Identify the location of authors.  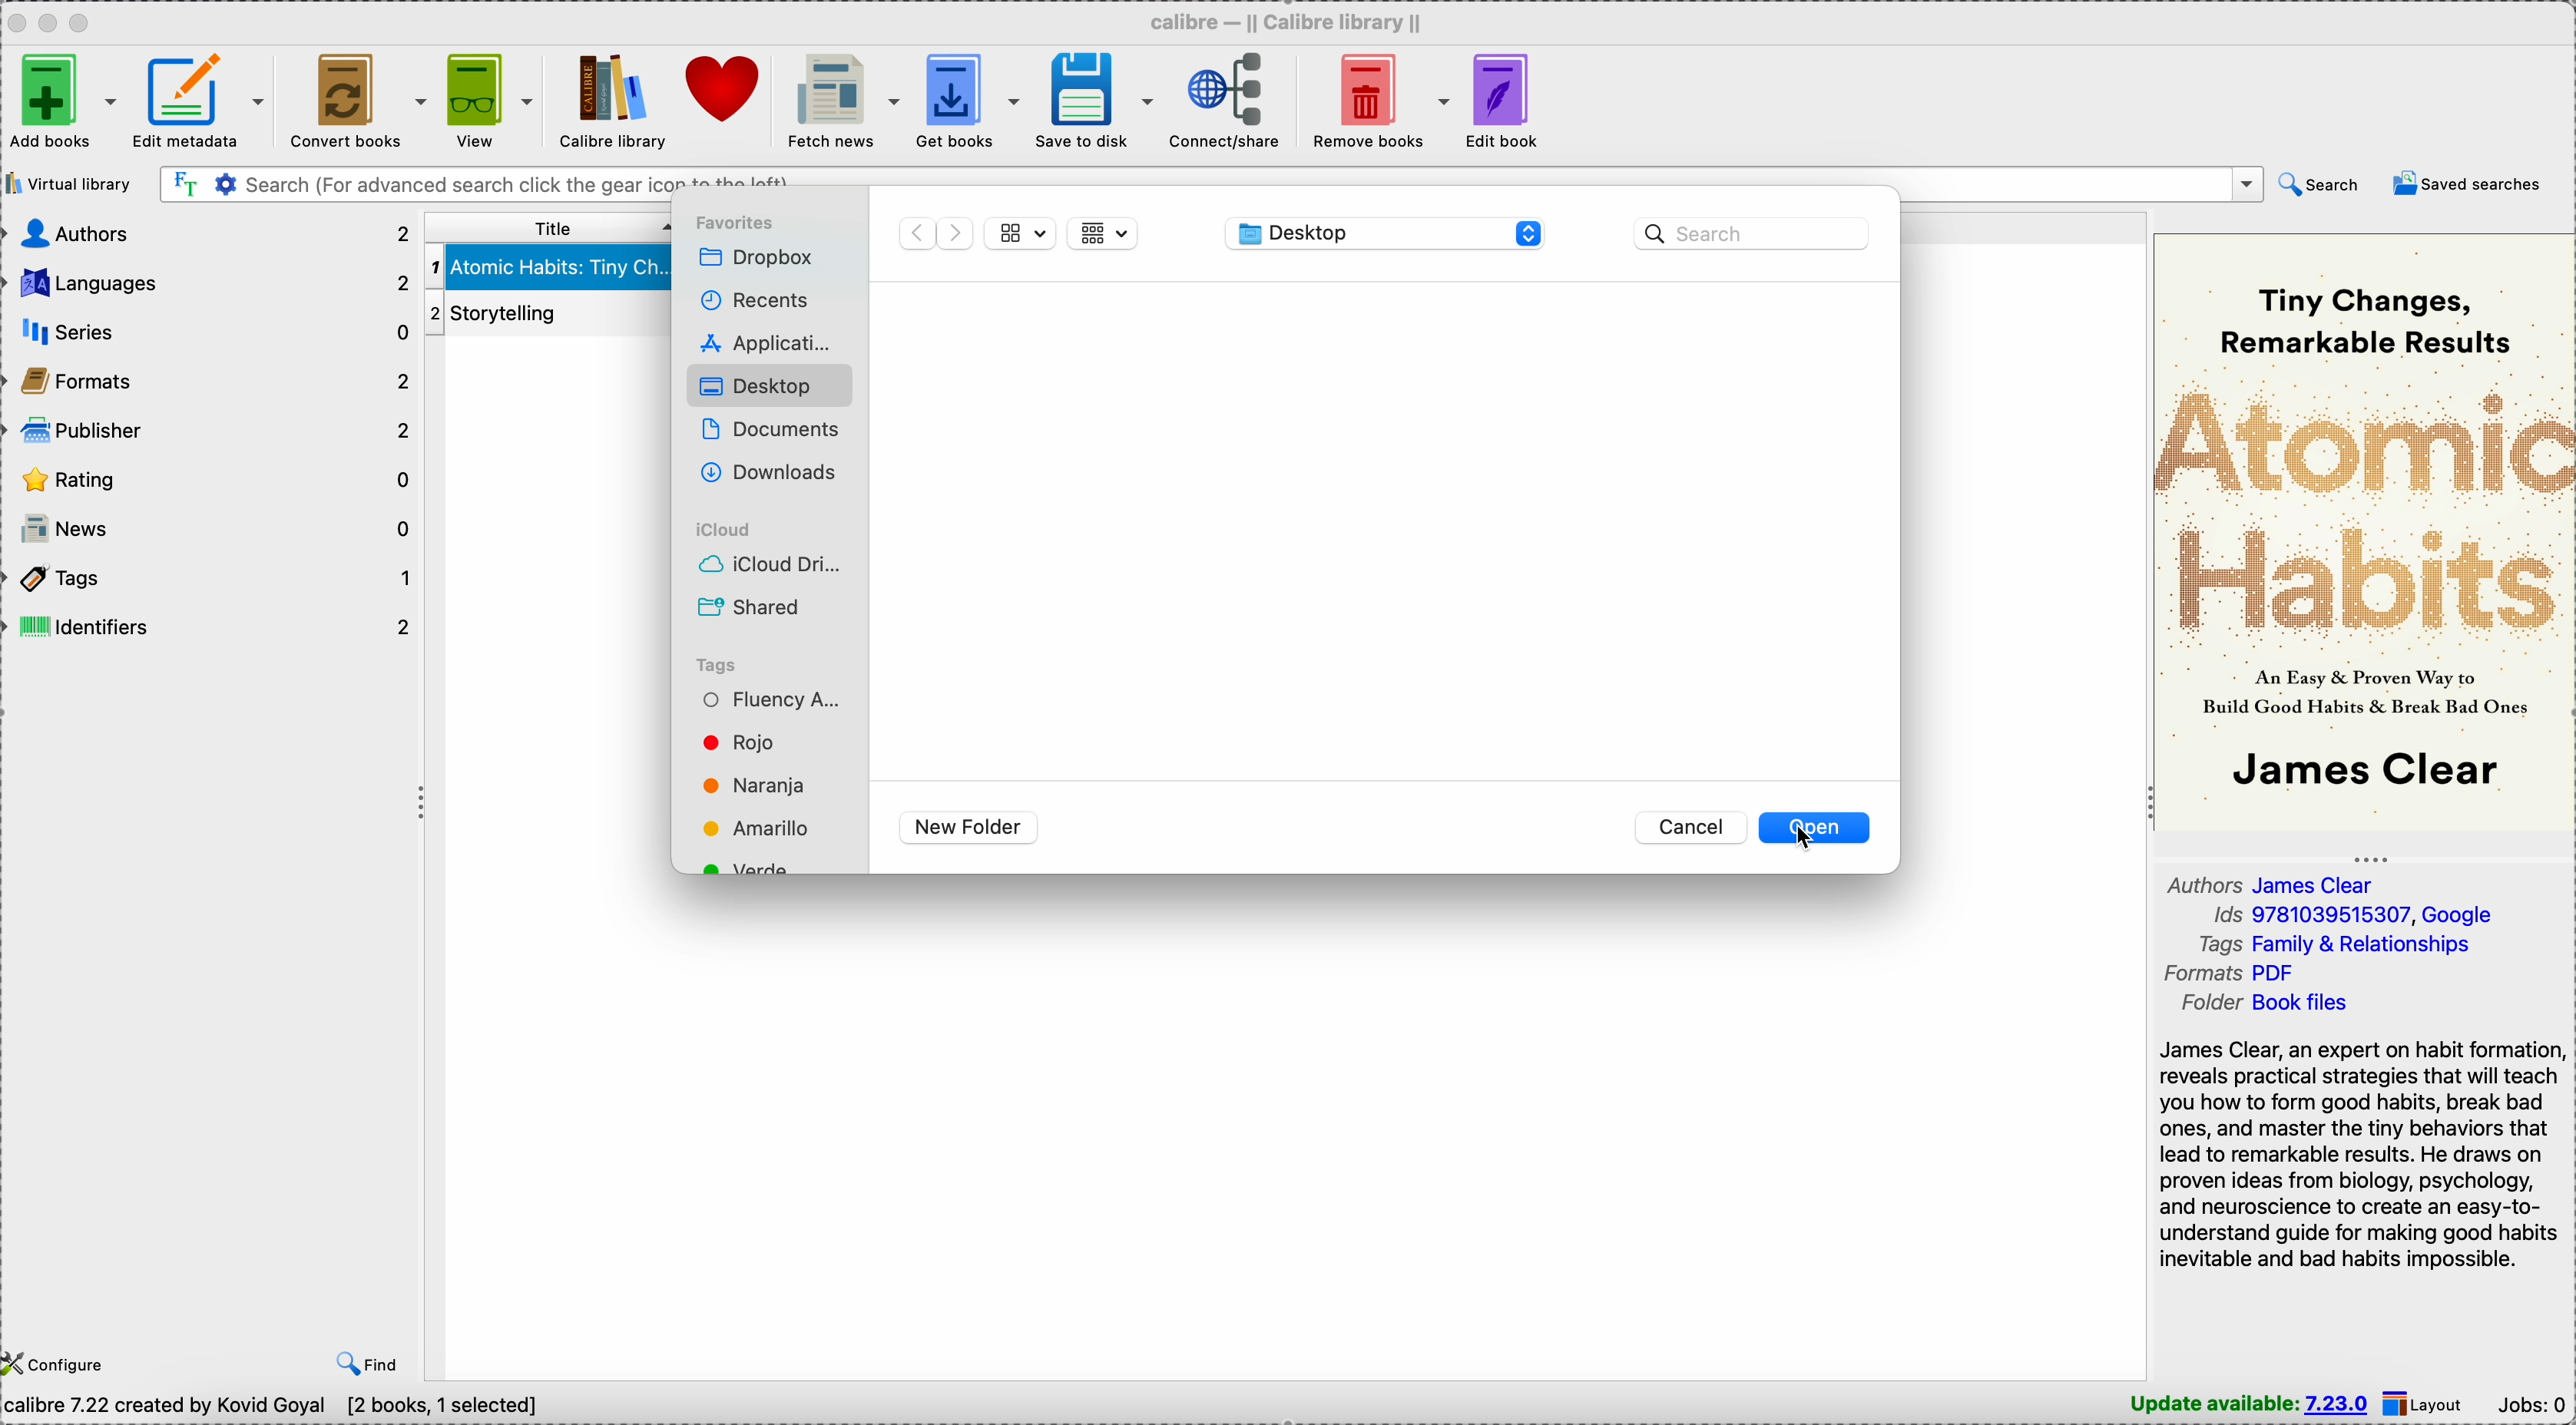
(209, 231).